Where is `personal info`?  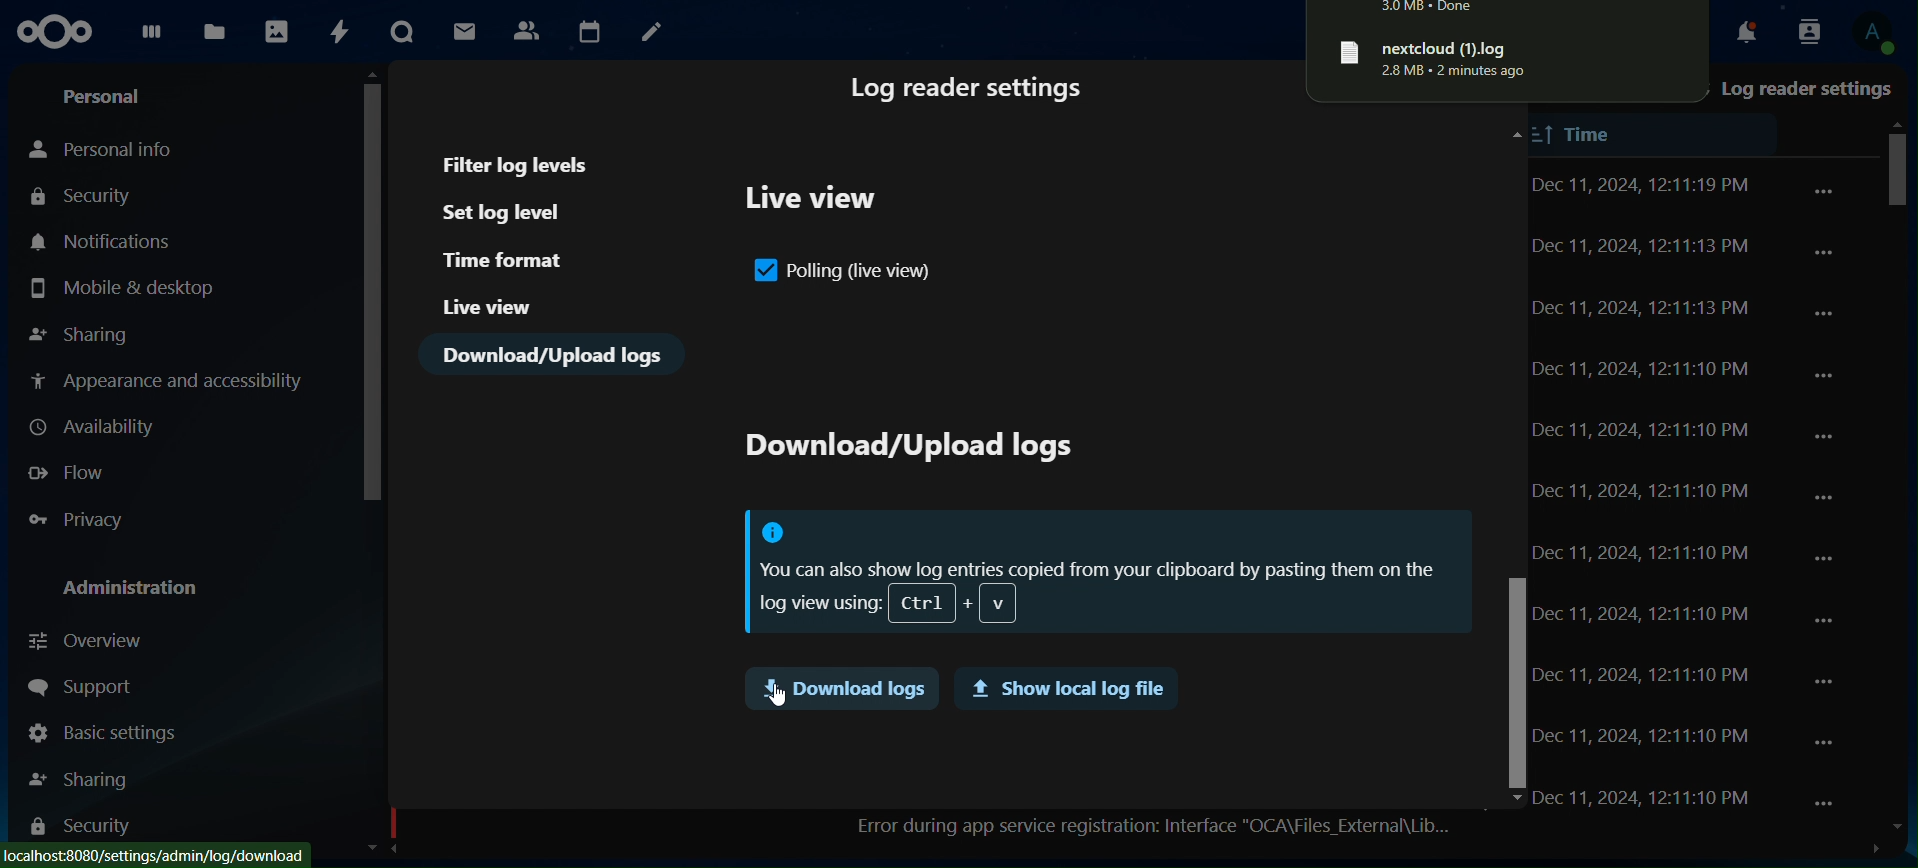
personal info is located at coordinates (109, 150).